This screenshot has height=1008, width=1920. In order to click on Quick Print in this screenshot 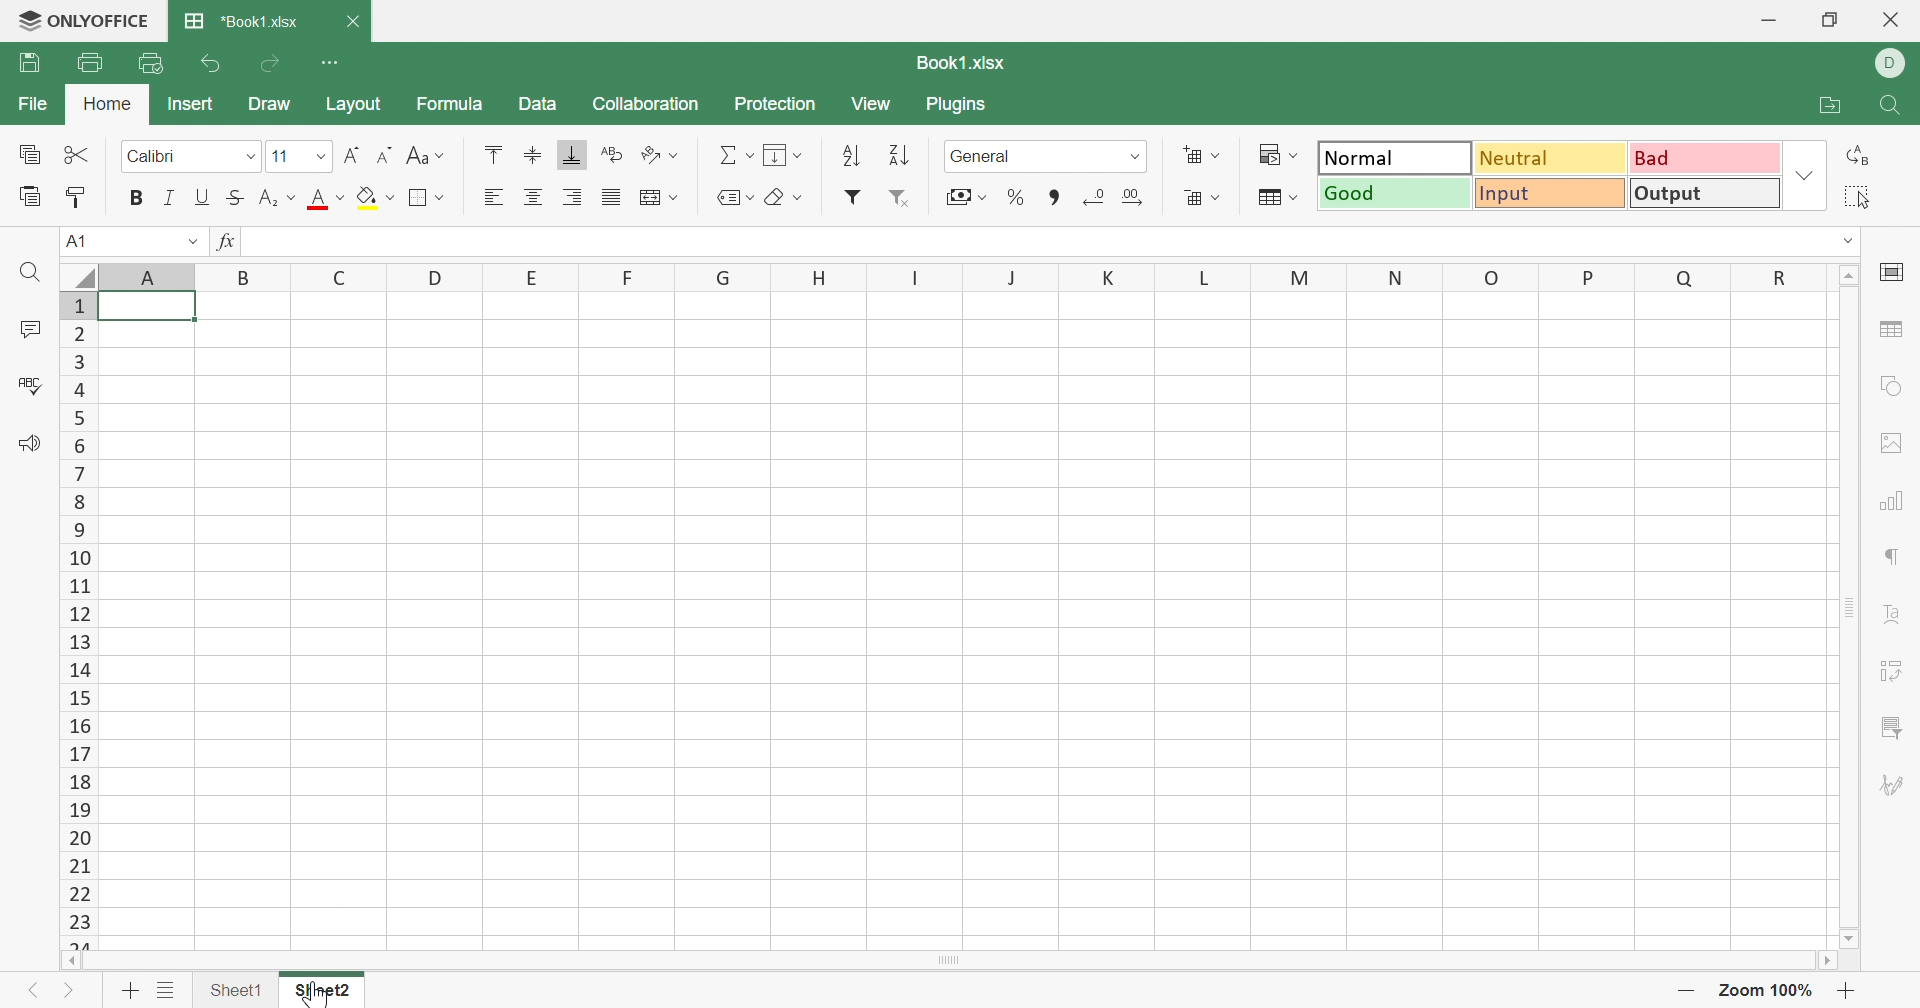, I will do `click(149, 61)`.